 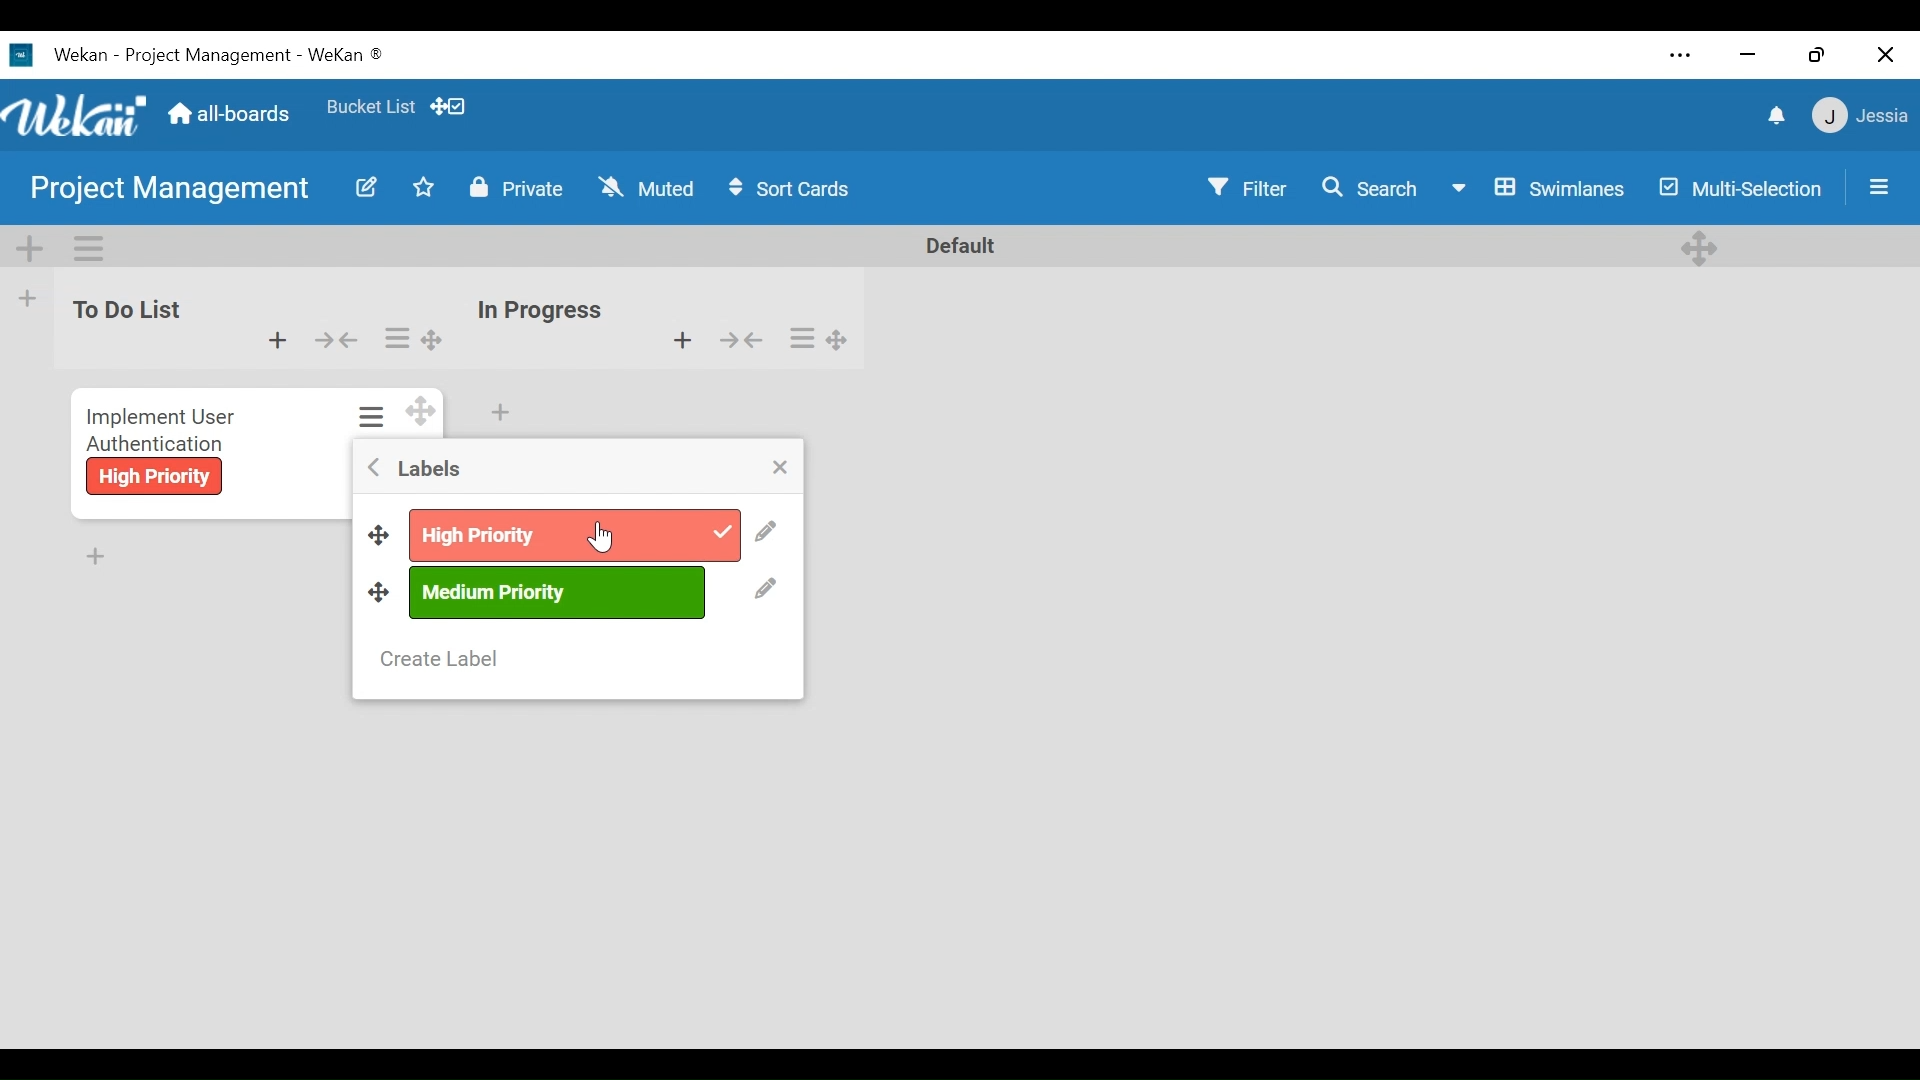 I want to click on Create Label, so click(x=438, y=660).